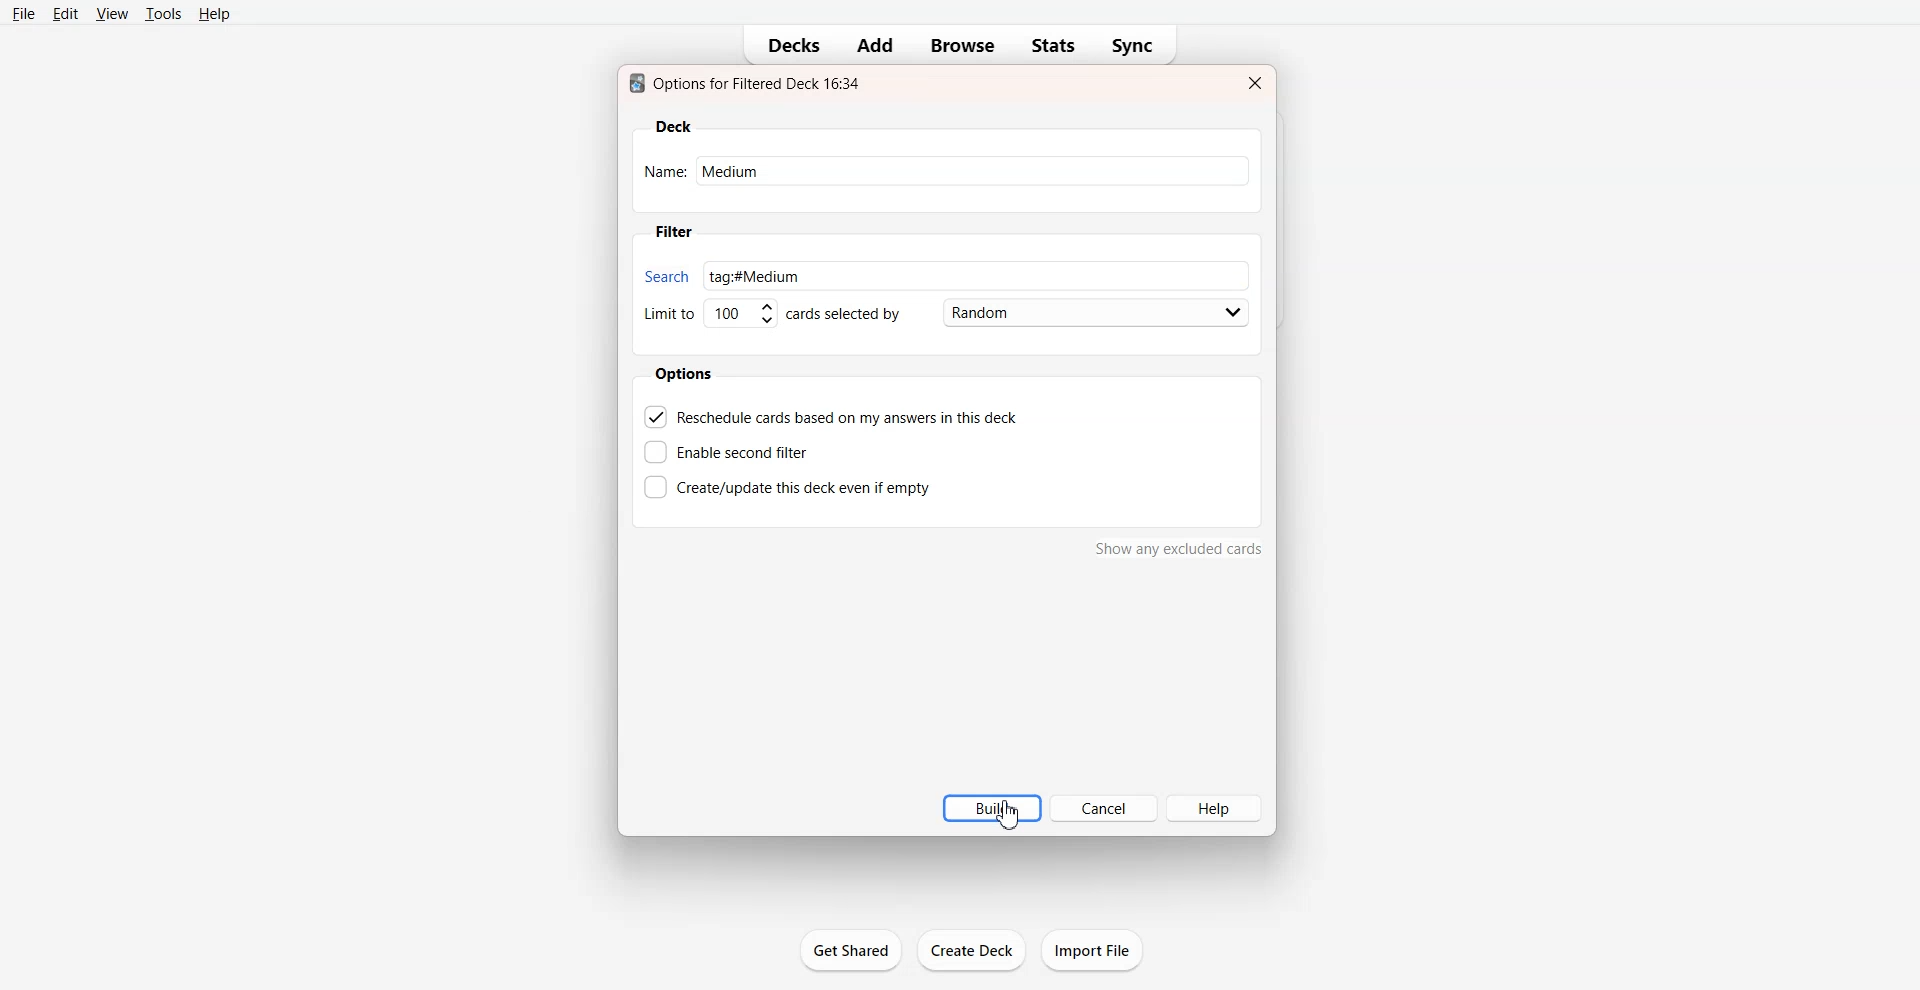 The image size is (1920, 990). What do you see at coordinates (1138, 46) in the screenshot?
I see `Sync` at bounding box center [1138, 46].